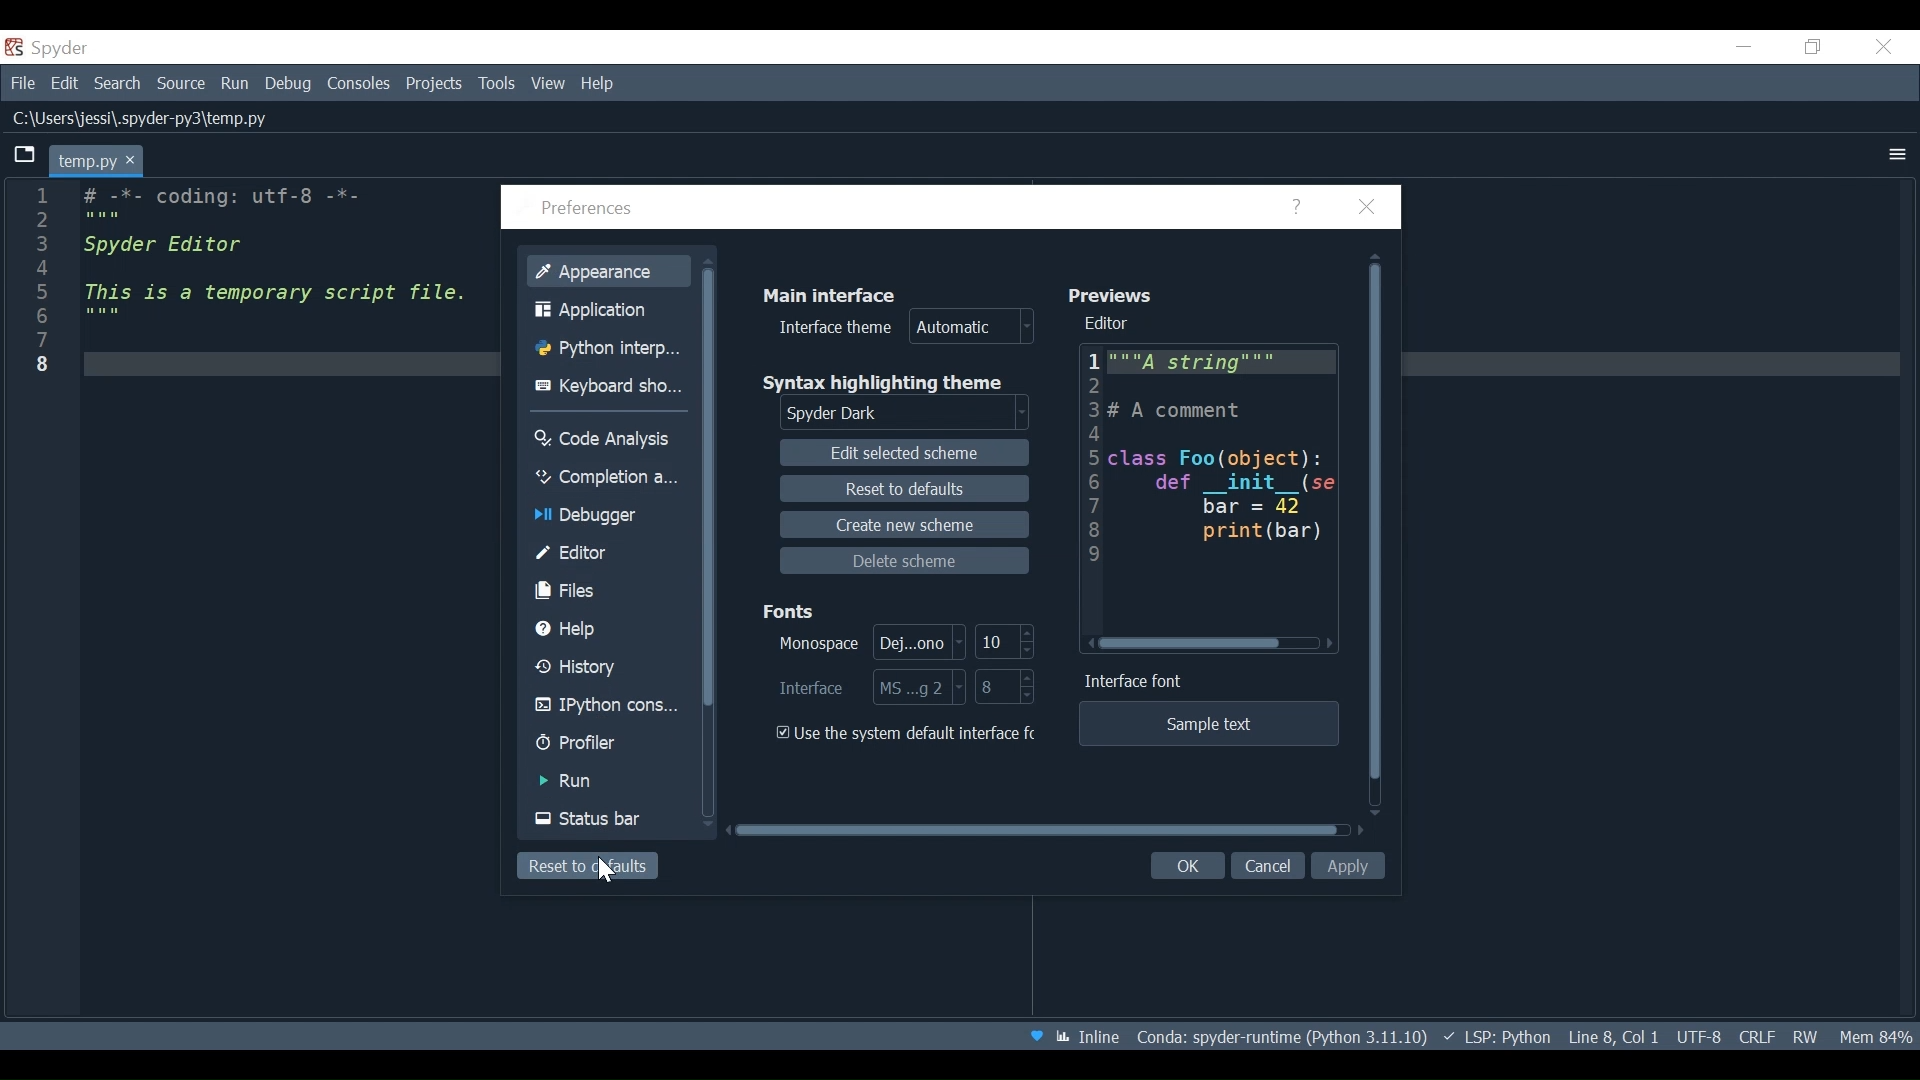 Image resolution: width=1920 pixels, height=1080 pixels. I want to click on Editor, so click(608, 553).